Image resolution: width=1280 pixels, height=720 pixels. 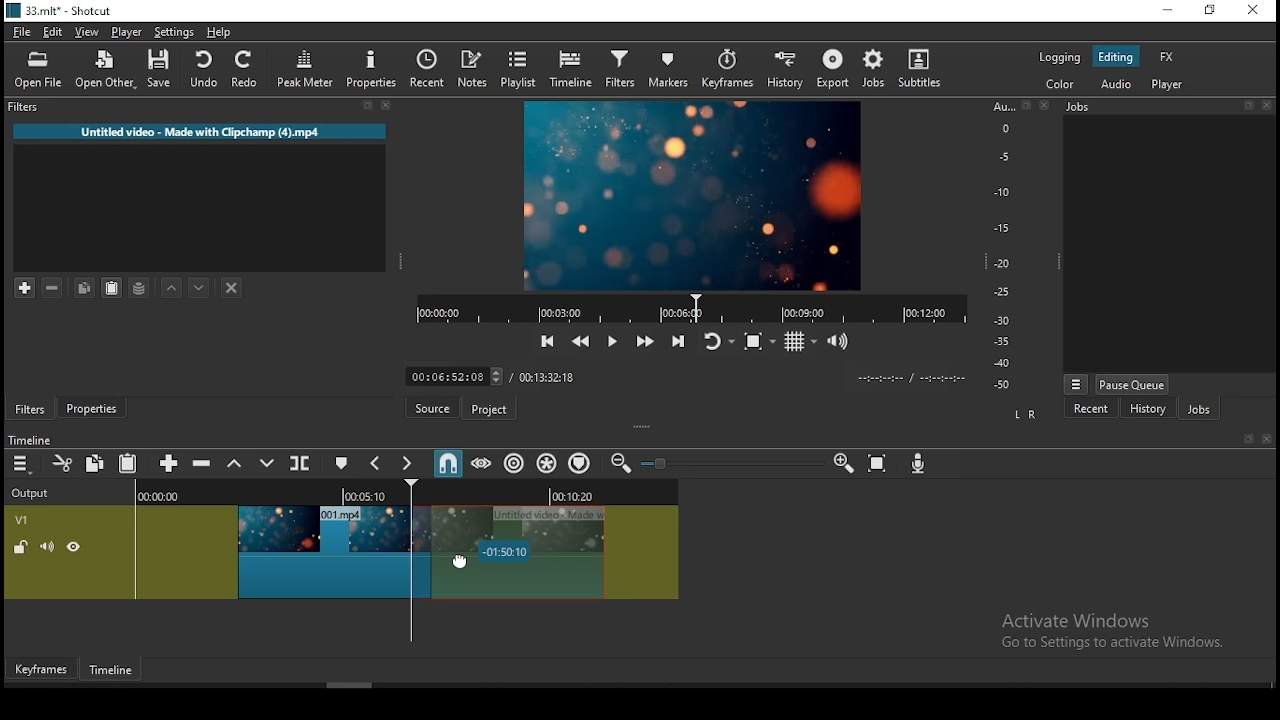 I want to click on ripple all tracks, so click(x=547, y=463).